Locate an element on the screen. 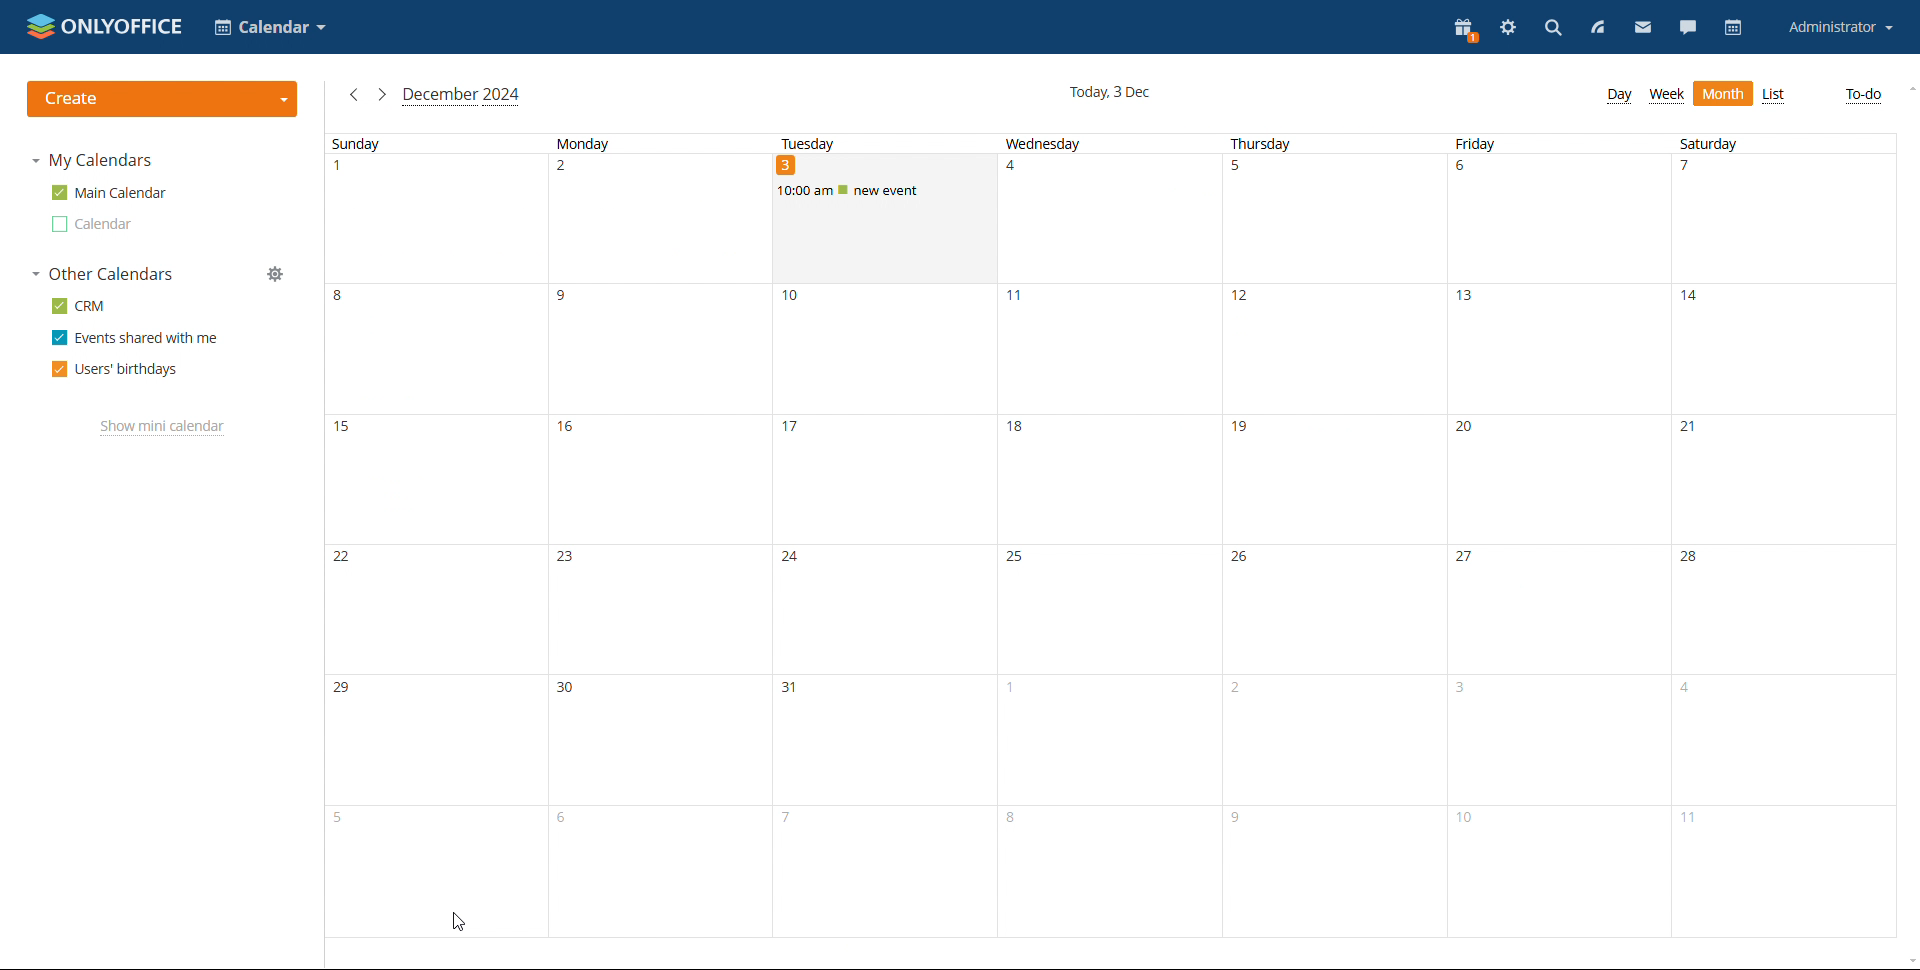 Image resolution: width=1920 pixels, height=970 pixels. 3 is located at coordinates (882, 219).